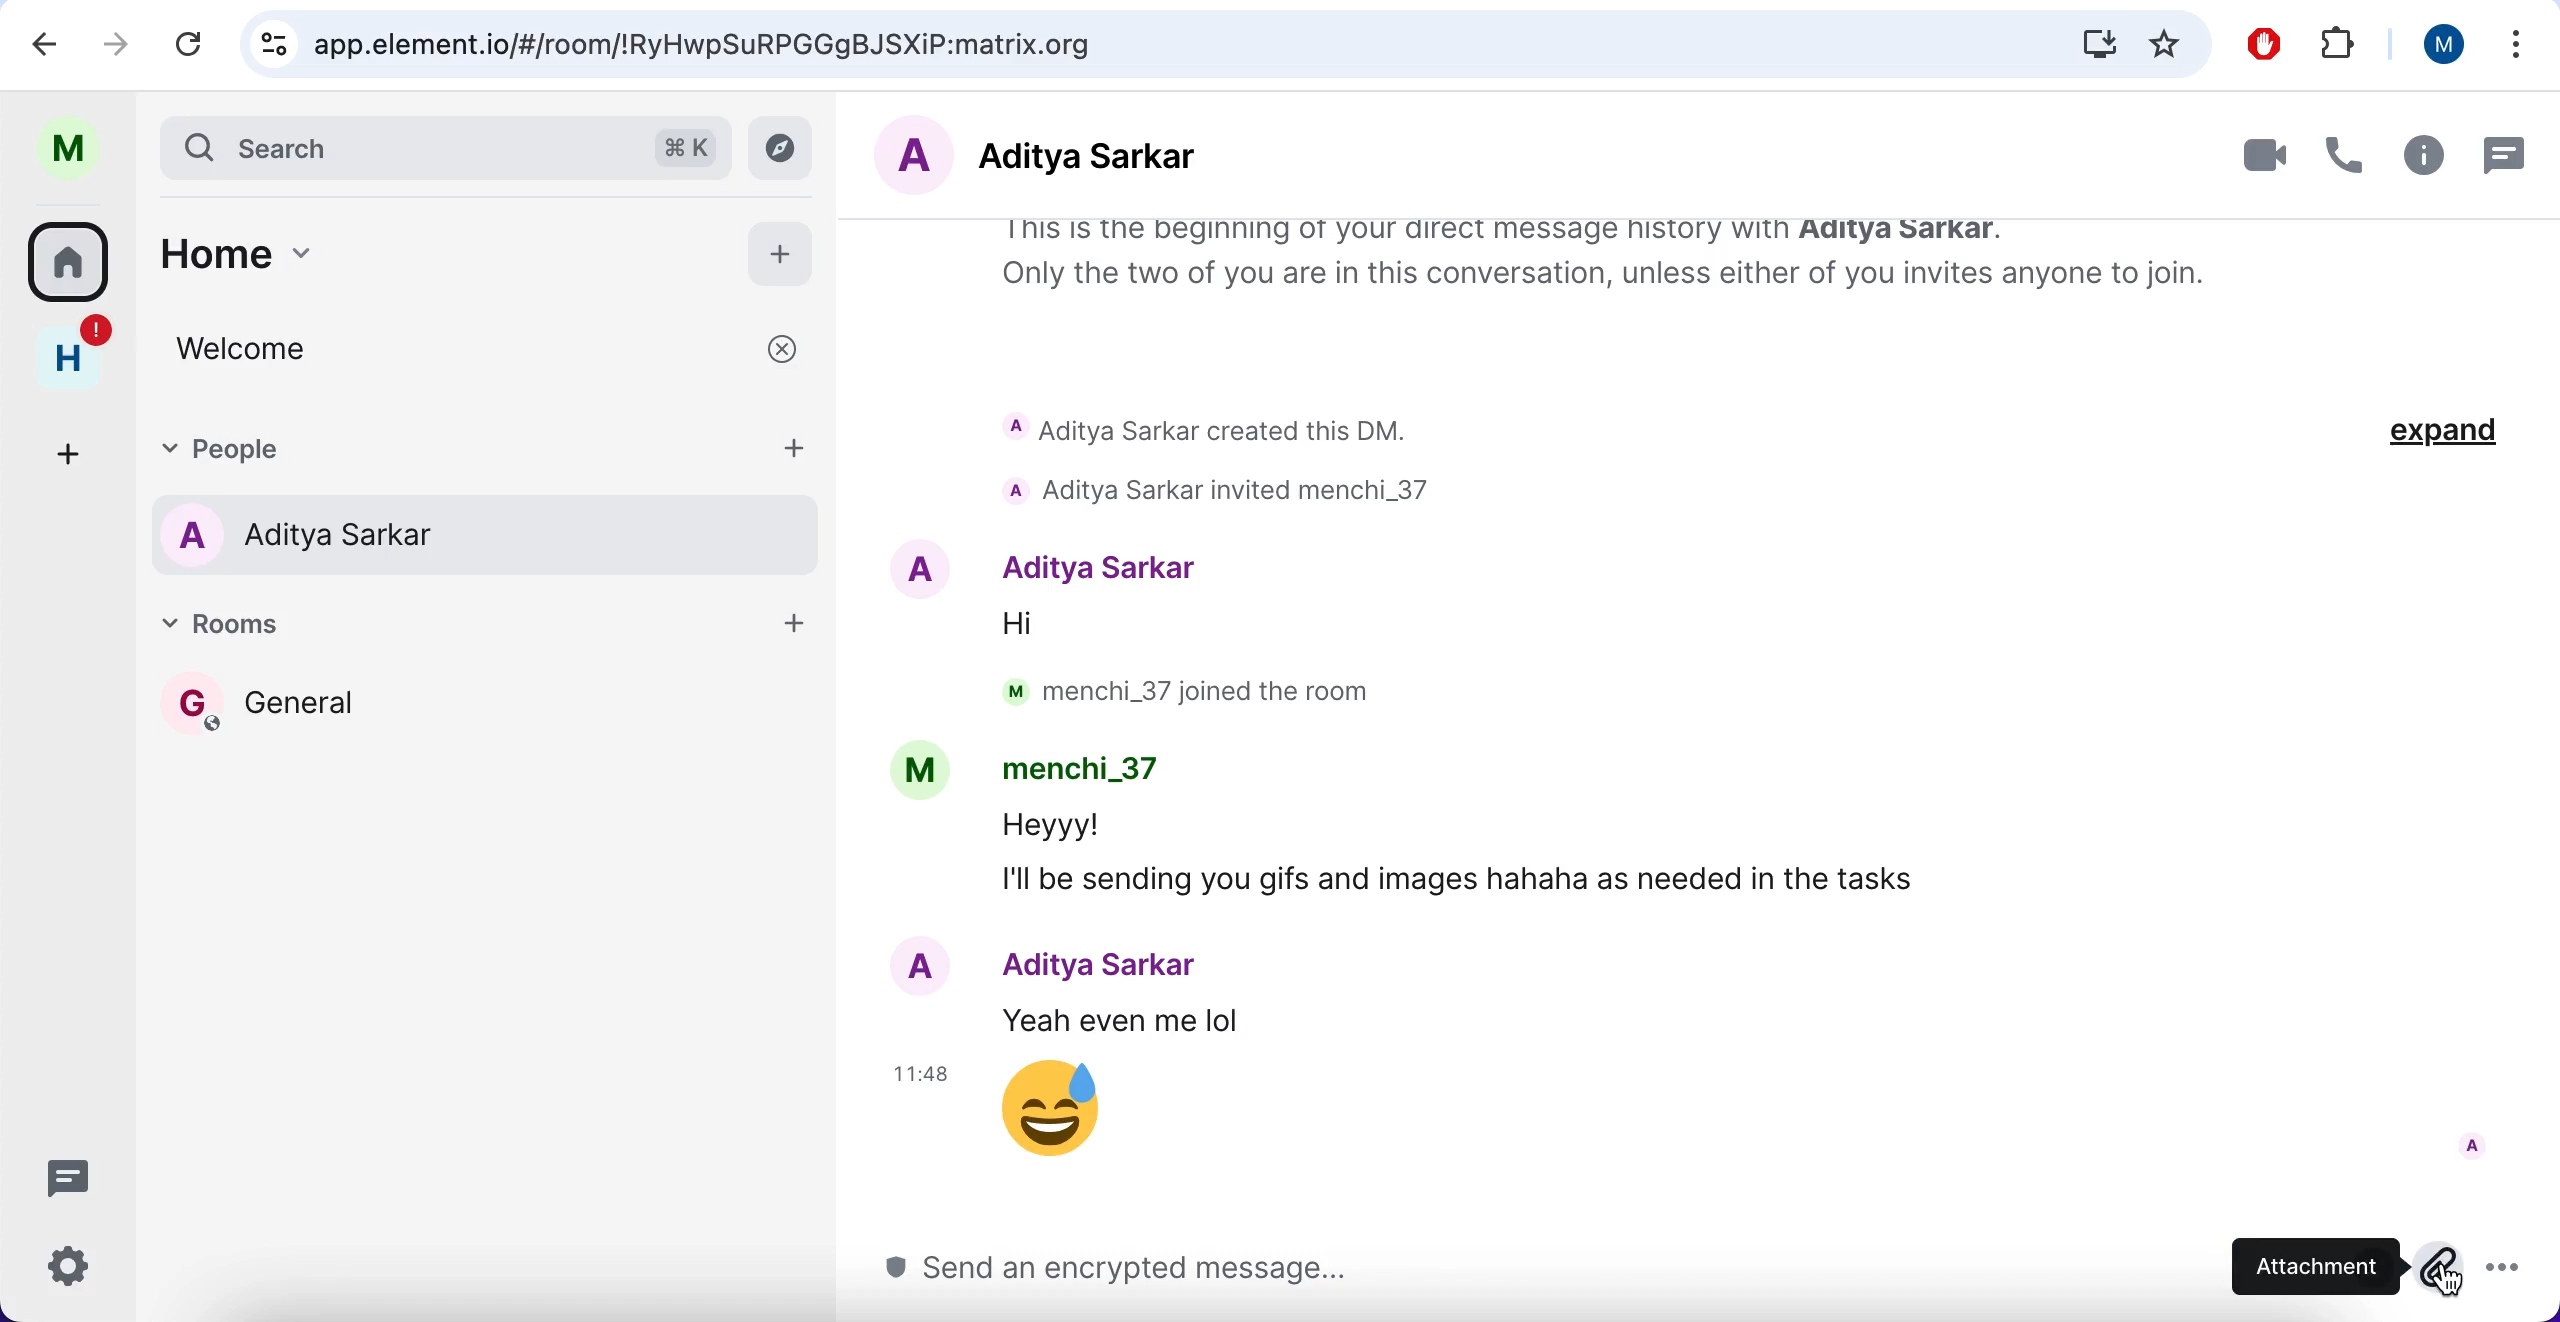  Describe the element at coordinates (2518, 1269) in the screenshot. I see `more options` at that location.